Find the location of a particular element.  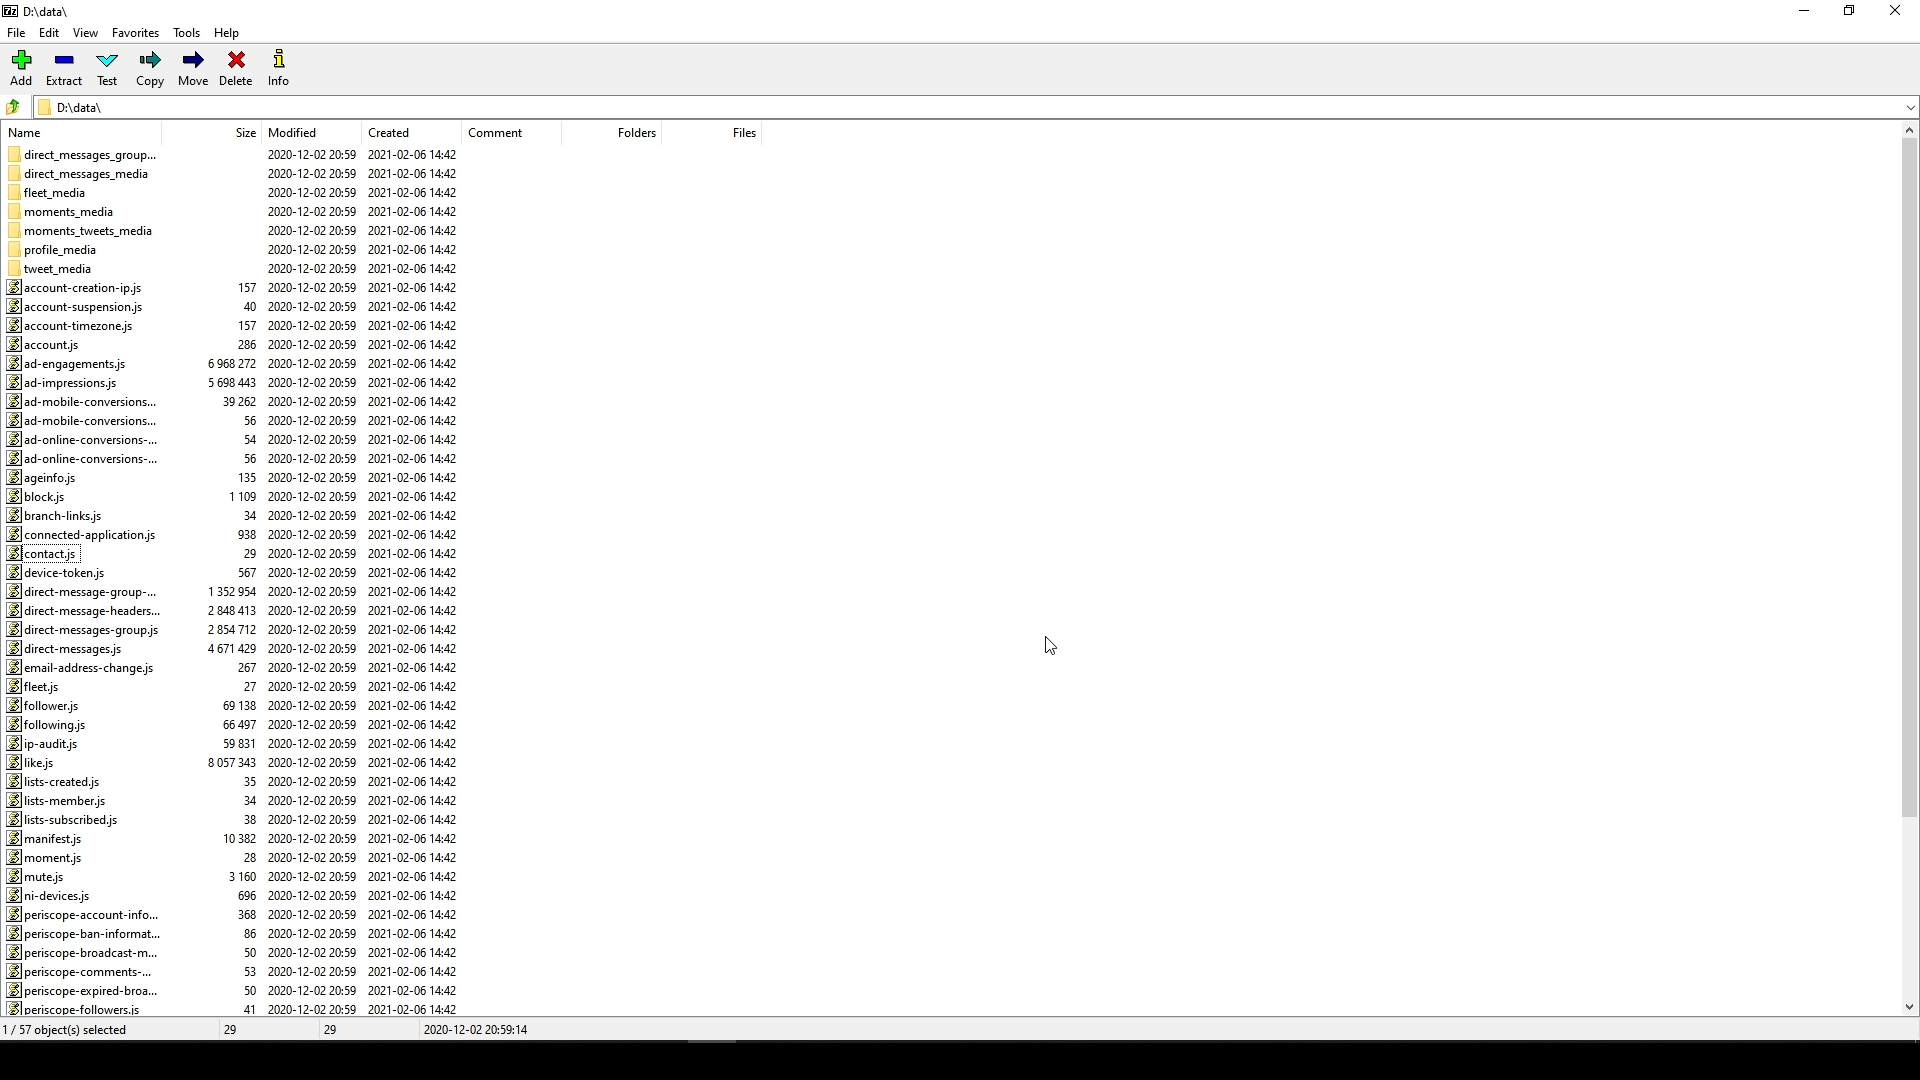

folder is located at coordinates (14, 104).